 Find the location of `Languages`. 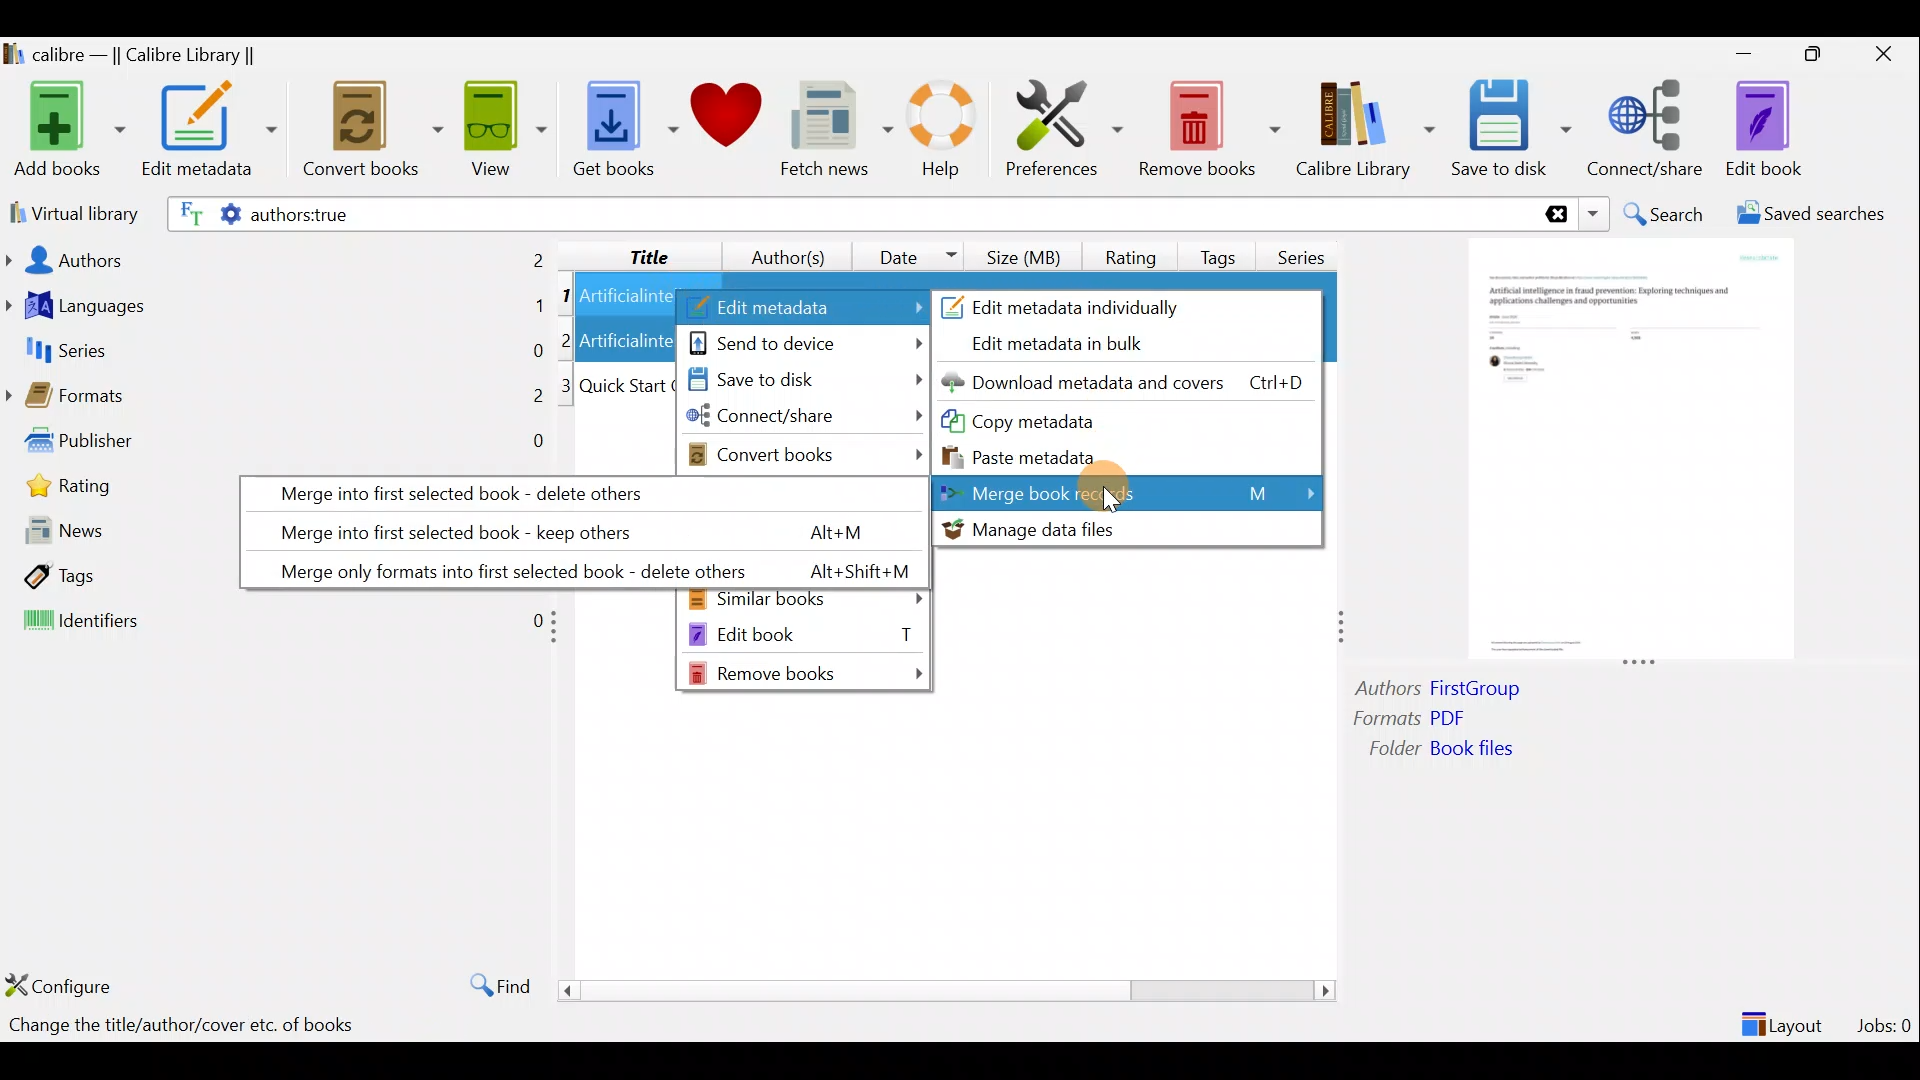

Languages is located at coordinates (276, 308).